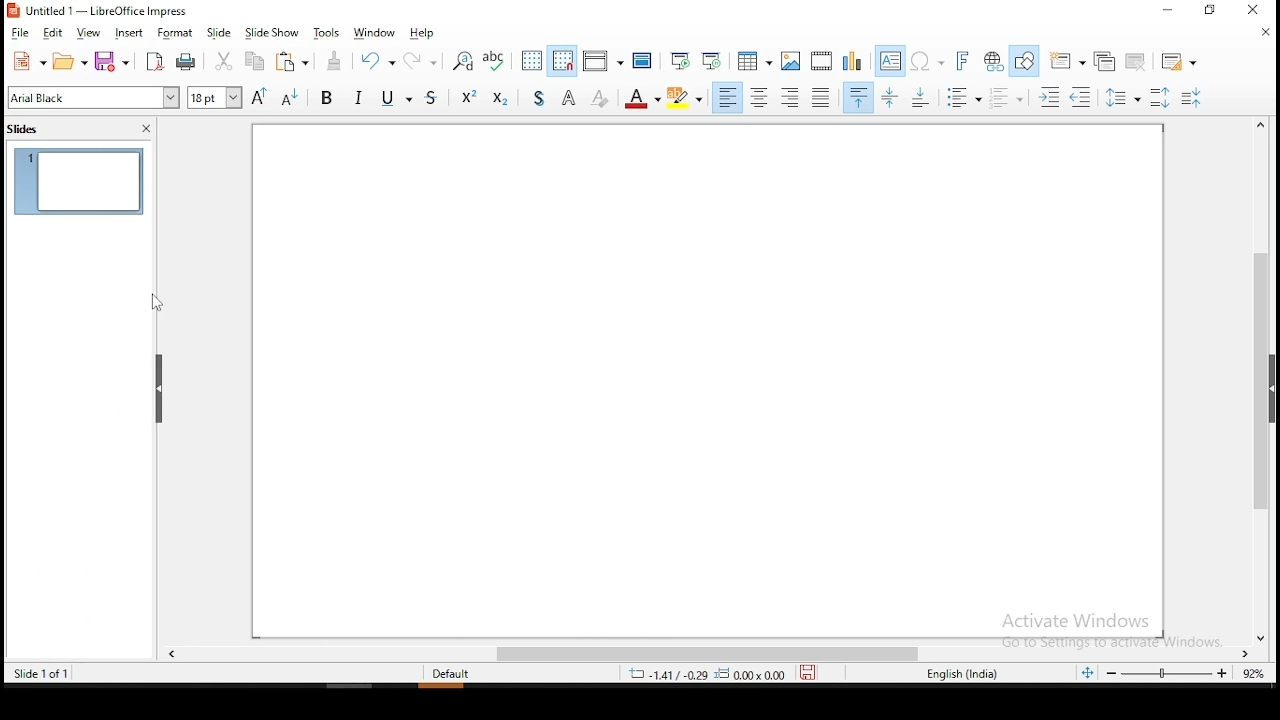 This screenshot has width=1280, height=720. Describe the element at coordinates (569, 98) in the screenshot. I see `apply outline attribute to font` at that location.